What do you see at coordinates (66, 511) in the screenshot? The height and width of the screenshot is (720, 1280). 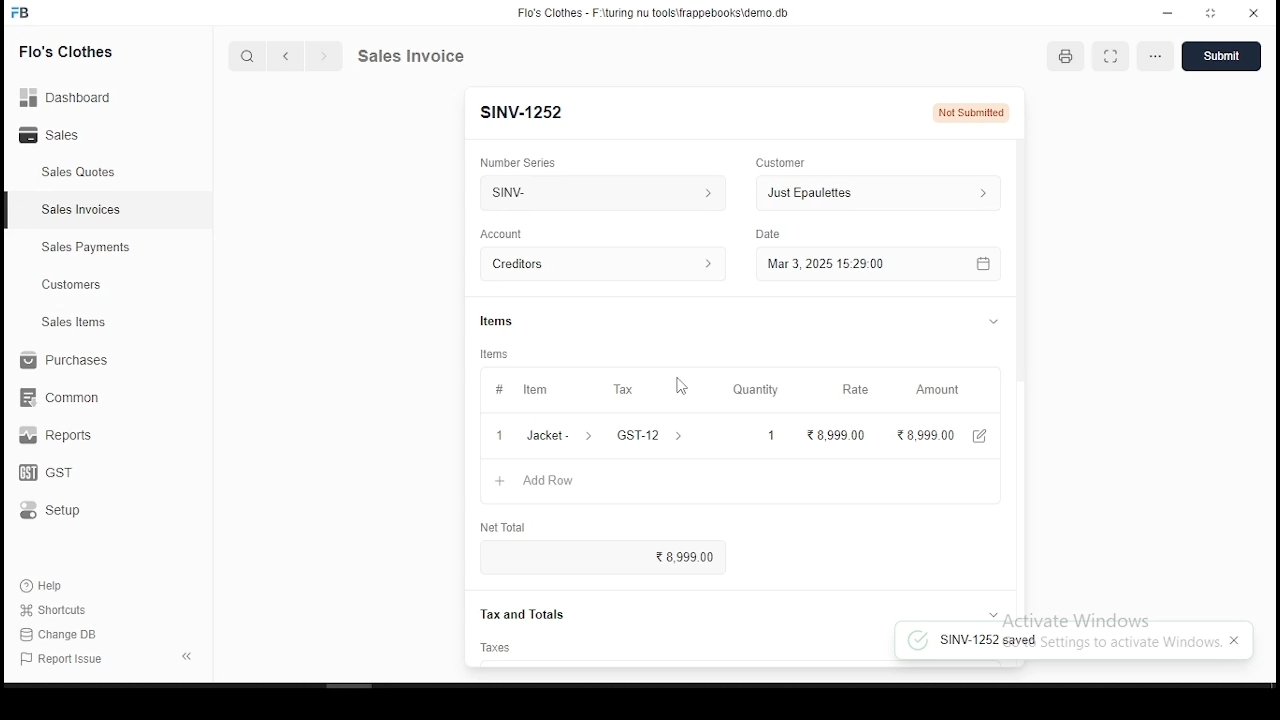 I see `setup` at bounding box center [66, 511].